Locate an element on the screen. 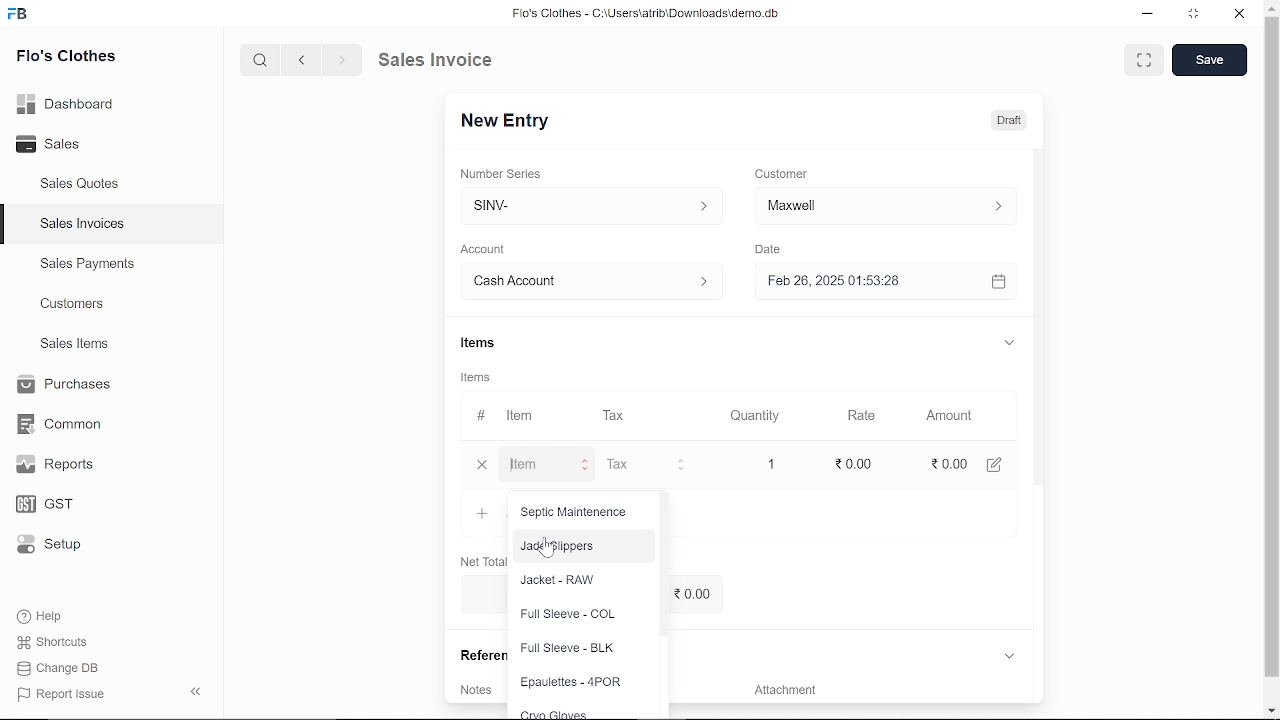 This screenshot has height=720, width=1280. Quantity is located at coordinates (759, 417).